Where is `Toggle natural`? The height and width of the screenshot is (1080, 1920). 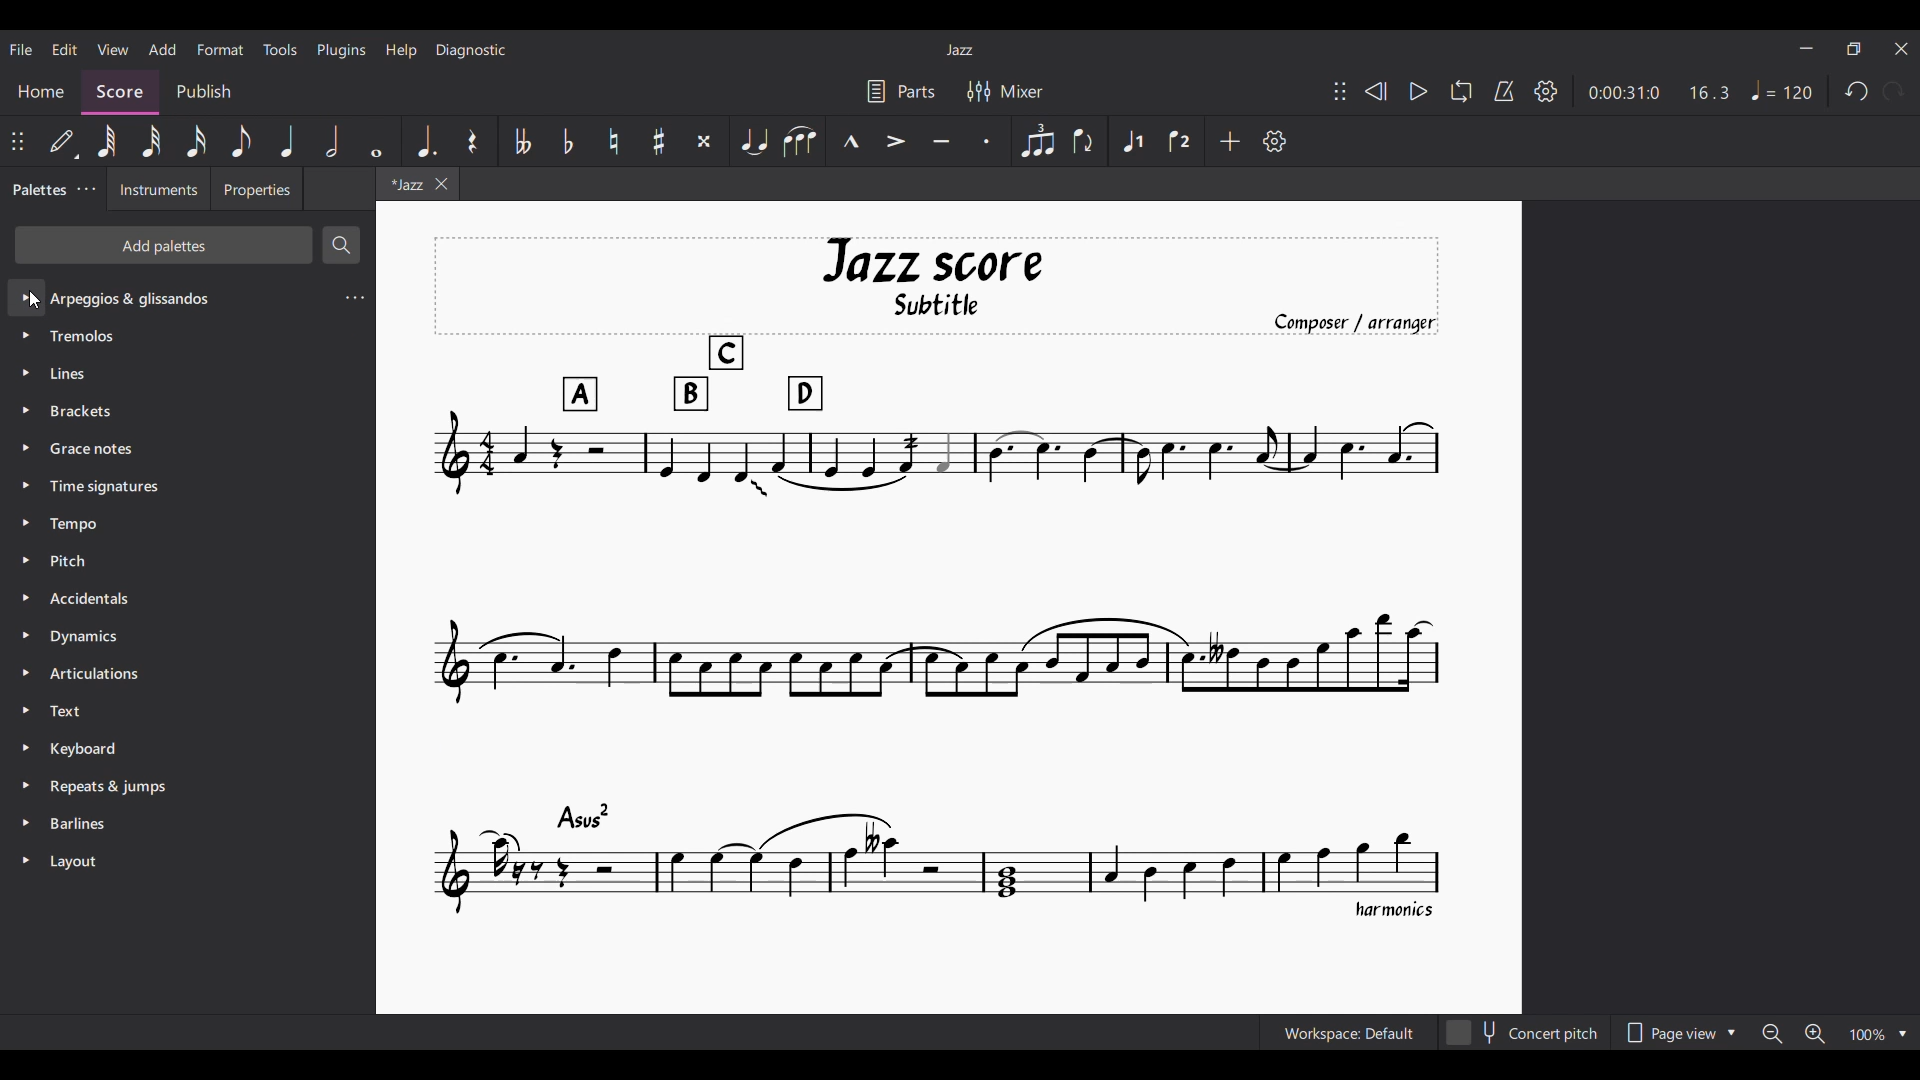
Toggle natural is located at coordinates (614, 141).